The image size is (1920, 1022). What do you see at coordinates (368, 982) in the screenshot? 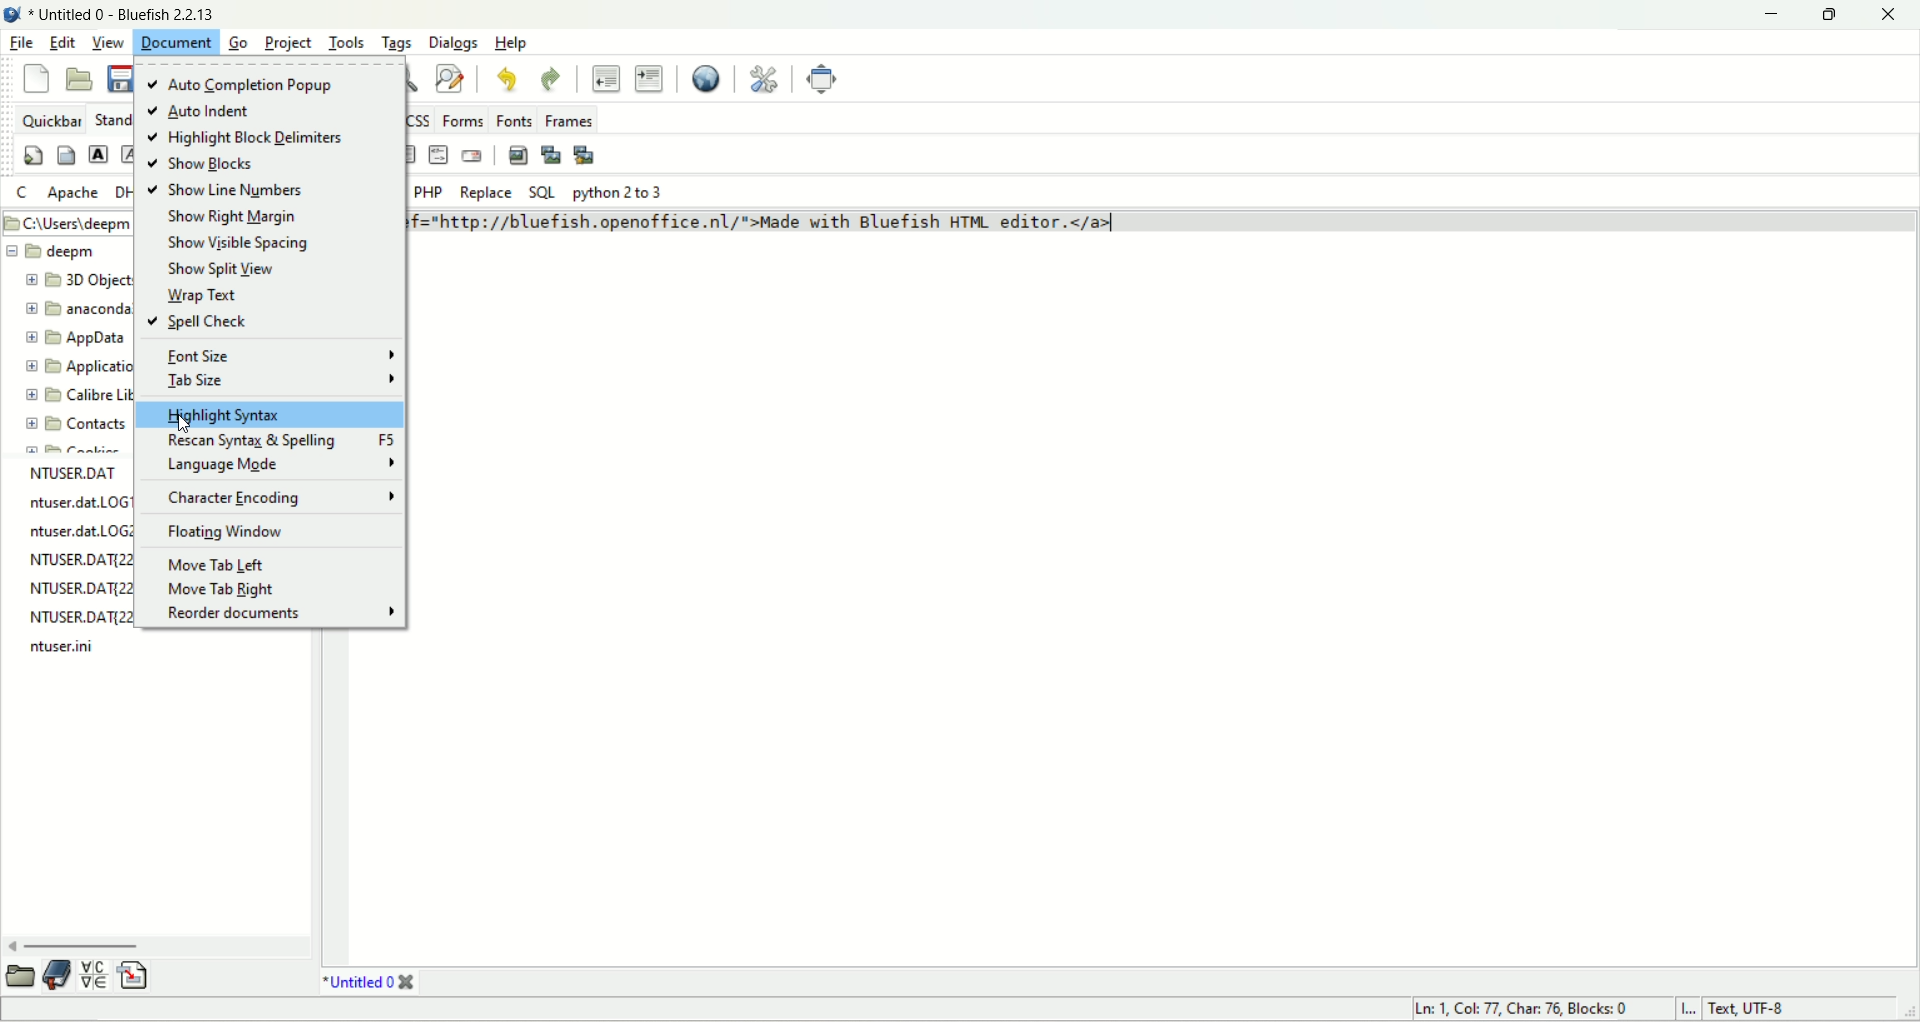
I see `untitled` at bounding box center [368, 982].